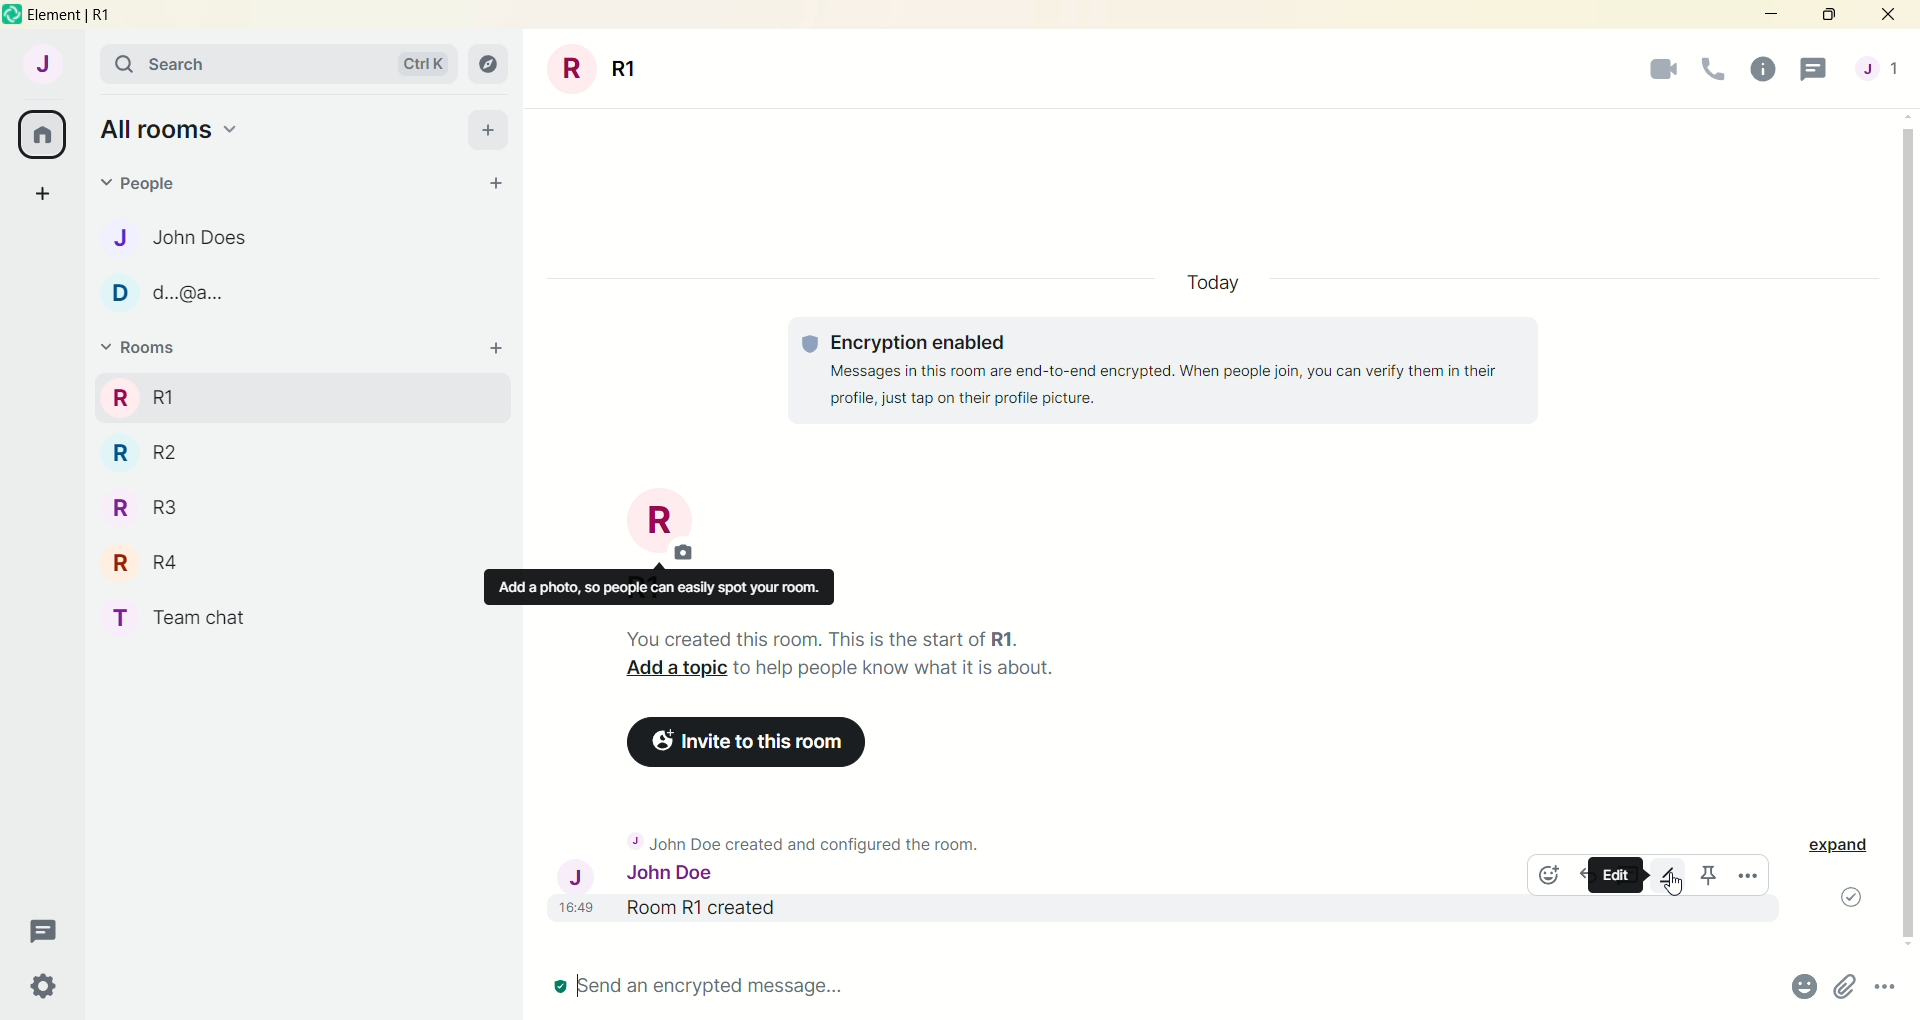  Describe the element at coordinates (1661, 71) in the screenshot. I see `video call` at that location.